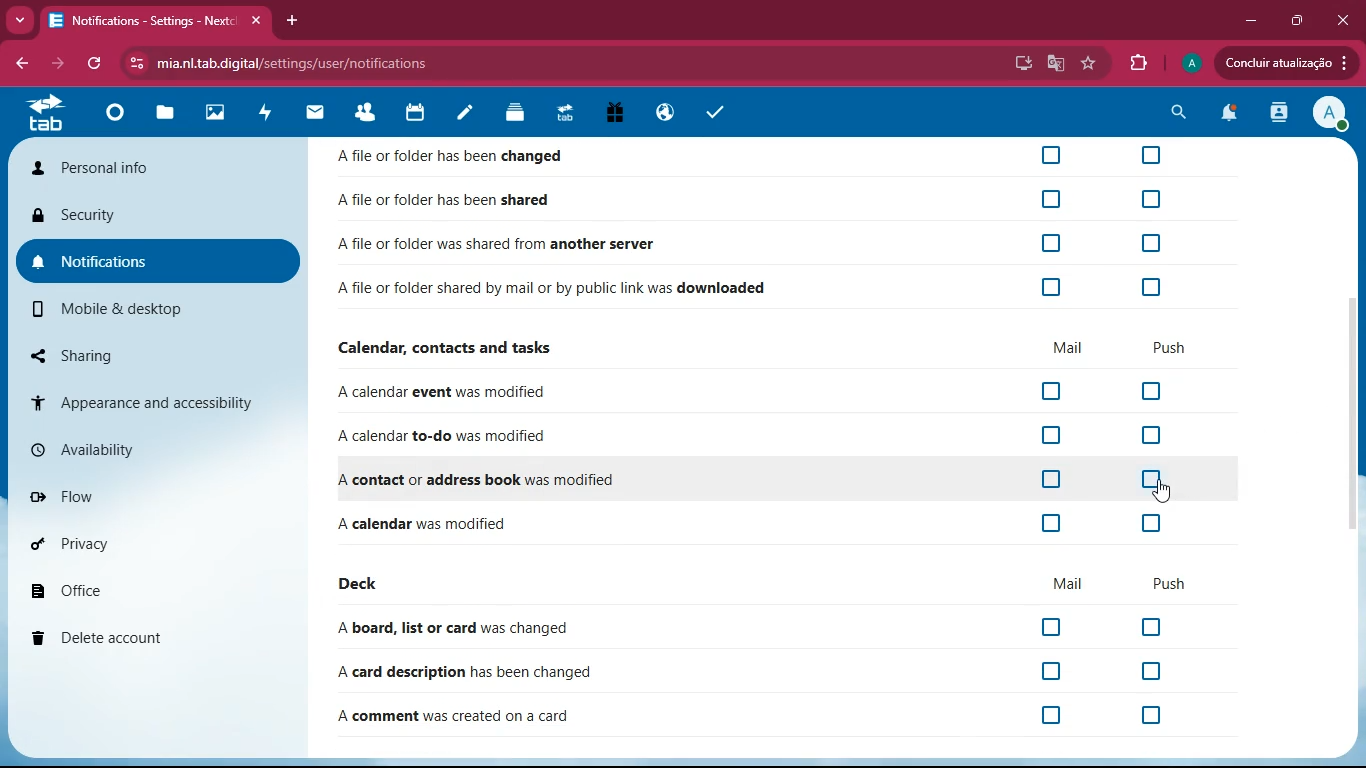  I want to click on ‘mia.nl.tab.digital/settings/user/notifications, so click(292, 63).